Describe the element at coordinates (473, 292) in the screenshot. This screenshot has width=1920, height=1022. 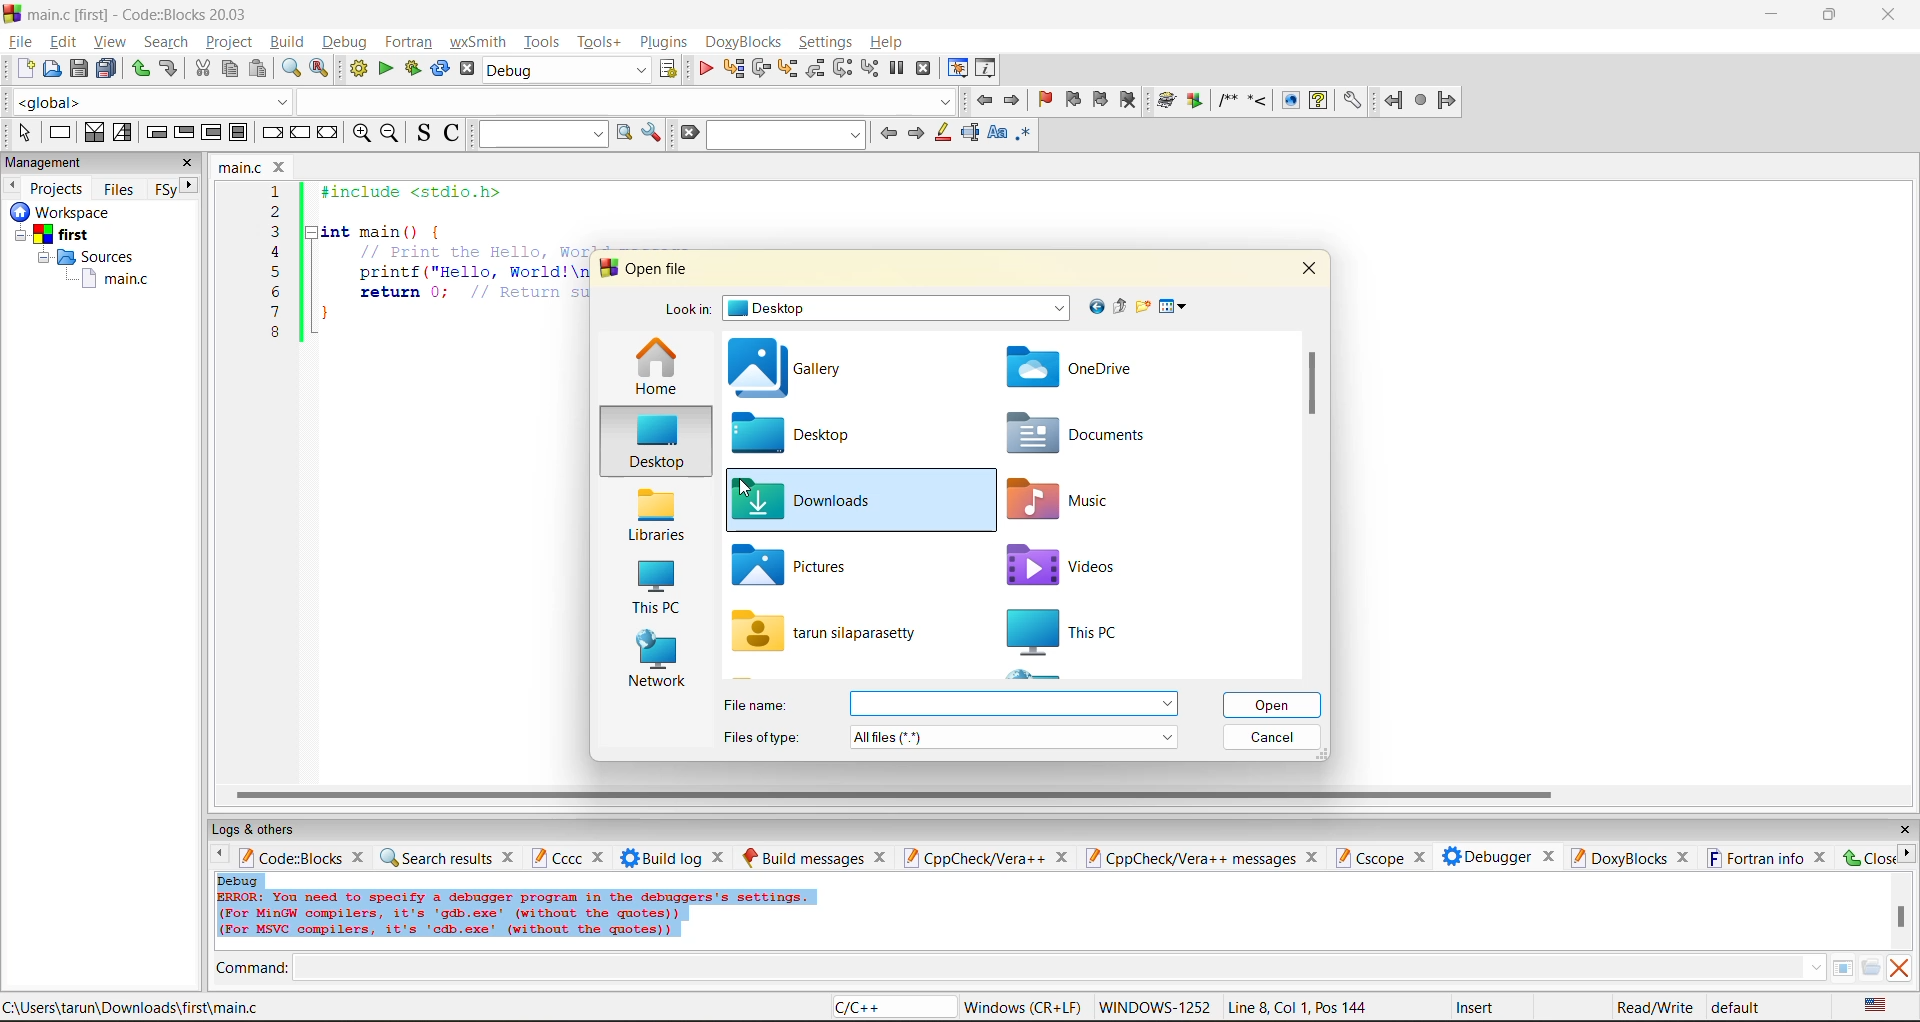
I see `return 0` at that location.